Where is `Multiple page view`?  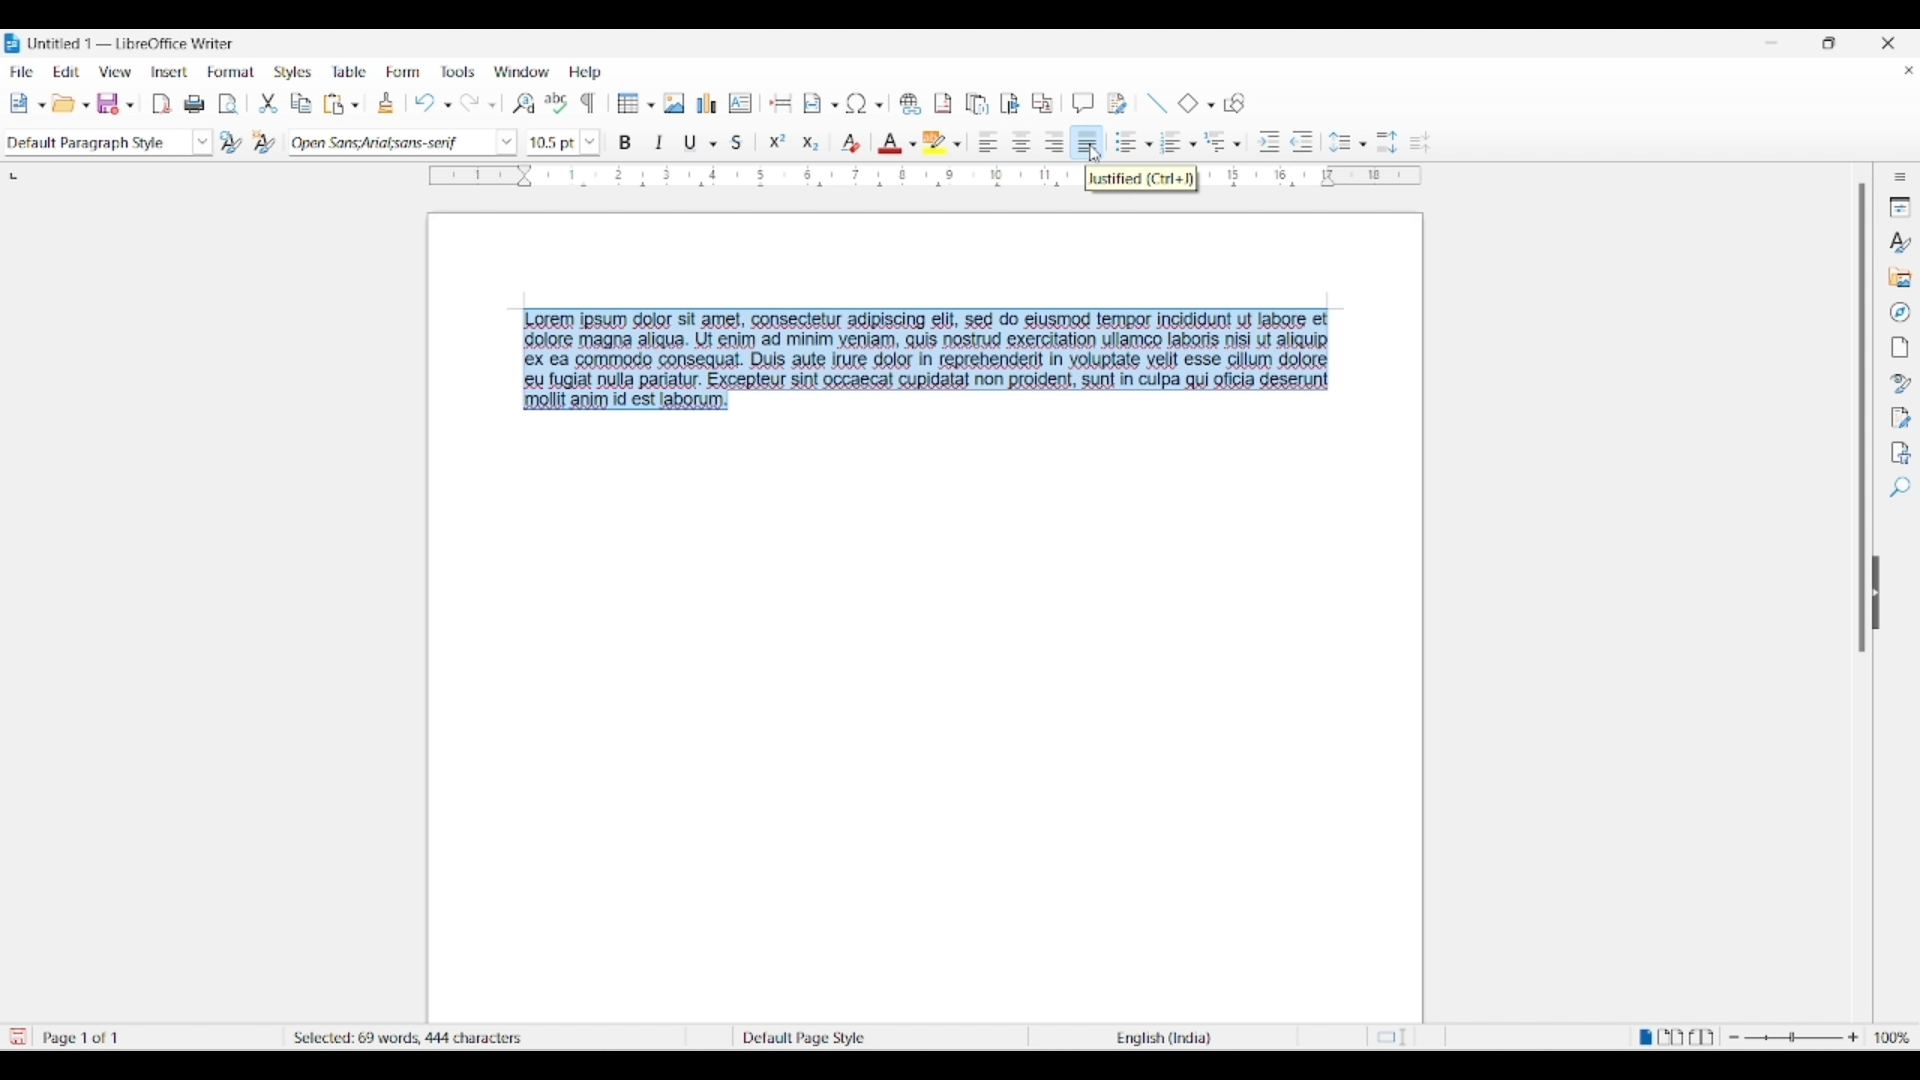
Multiple page view is located at coordinates (1672, 1037).